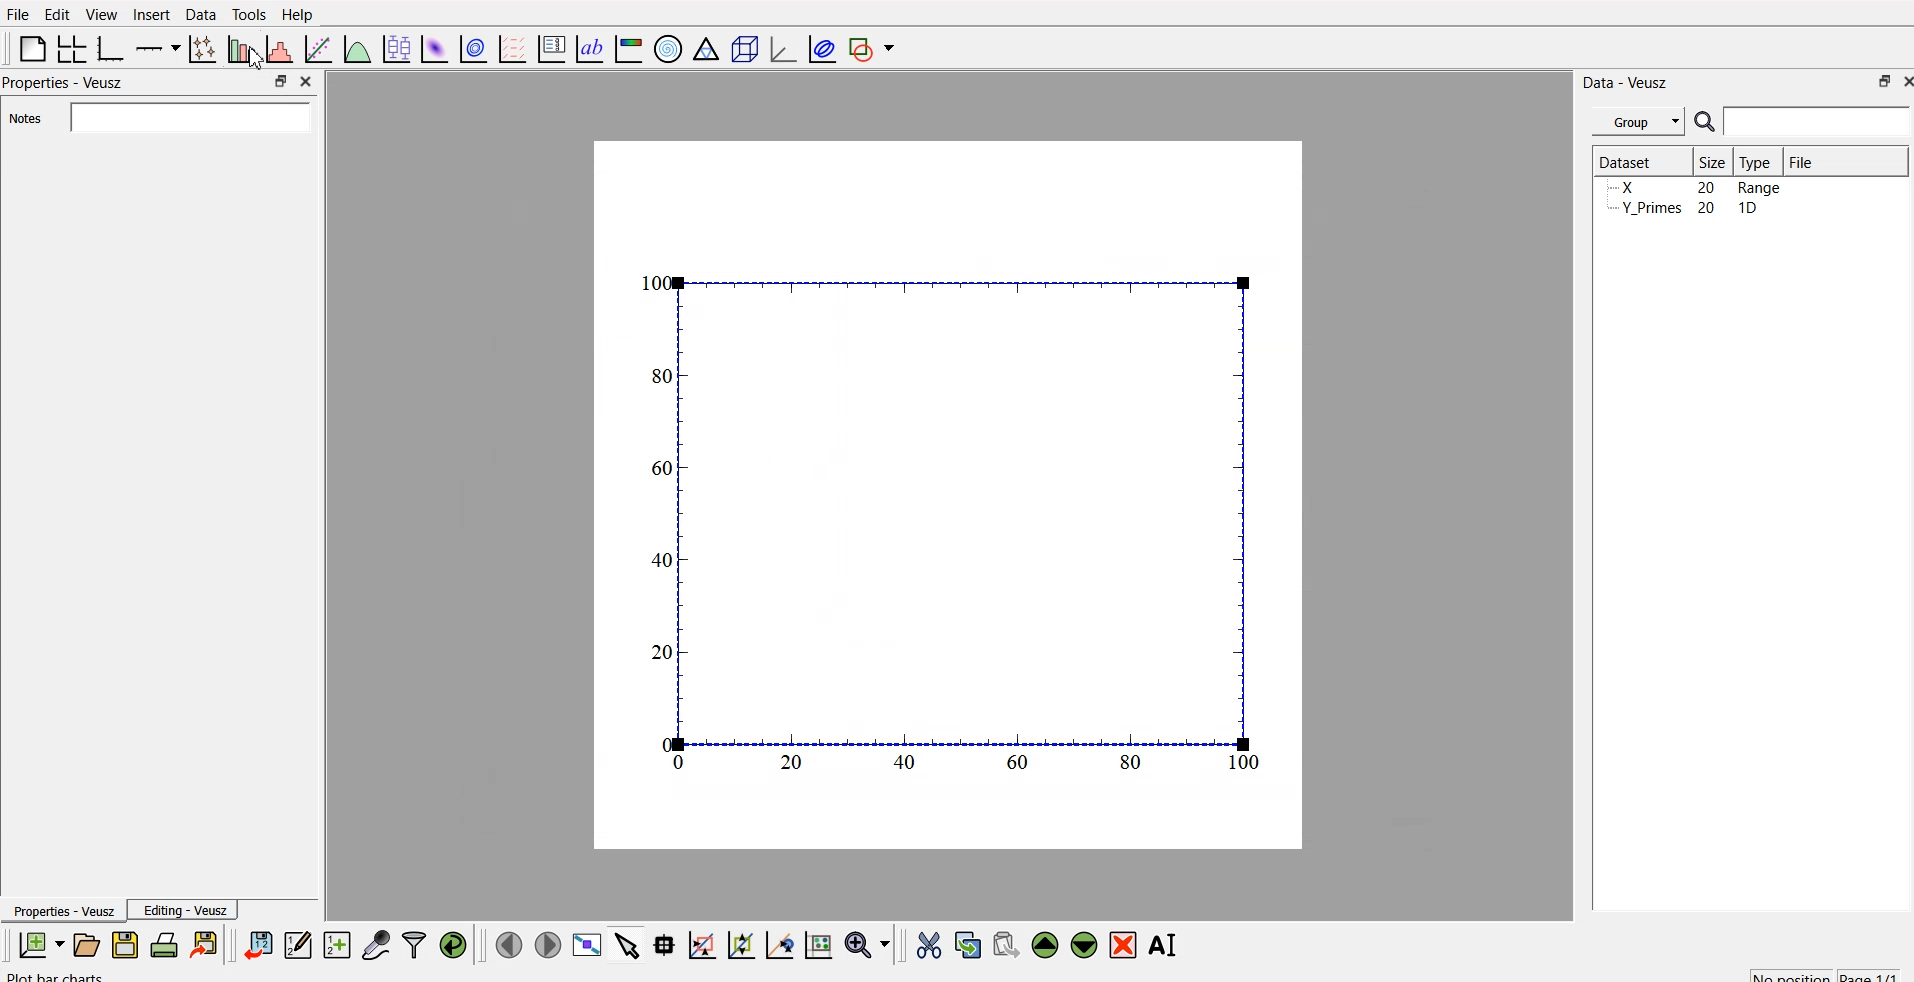 Image resolution: width=1914 pixels, height=982 pixels. Describe the element at coordinates (1760, 161) in the screenshot. I see `Type` at that location.